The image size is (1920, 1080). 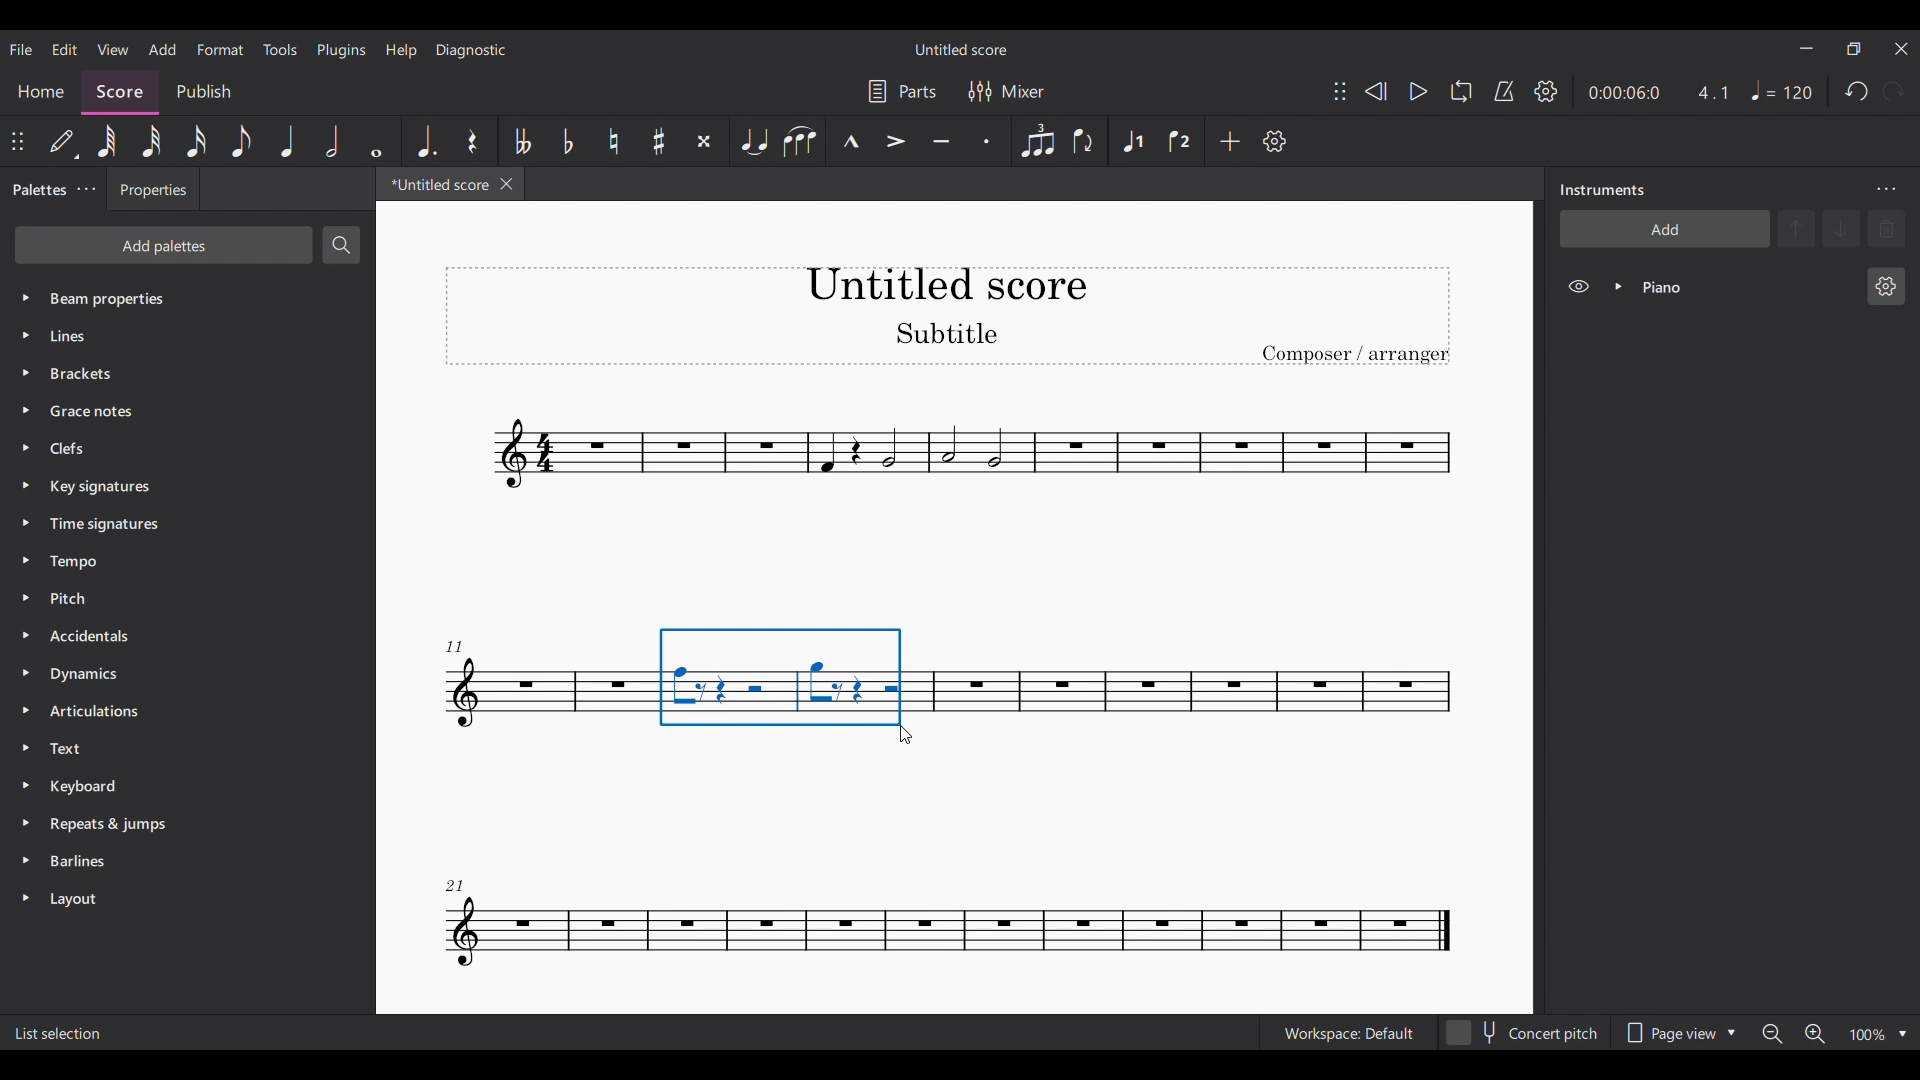 What do you see at coordinates (1340, 91) in the screenshot?
I see `Change position of toolbar` at bounding box center [1340, 91].